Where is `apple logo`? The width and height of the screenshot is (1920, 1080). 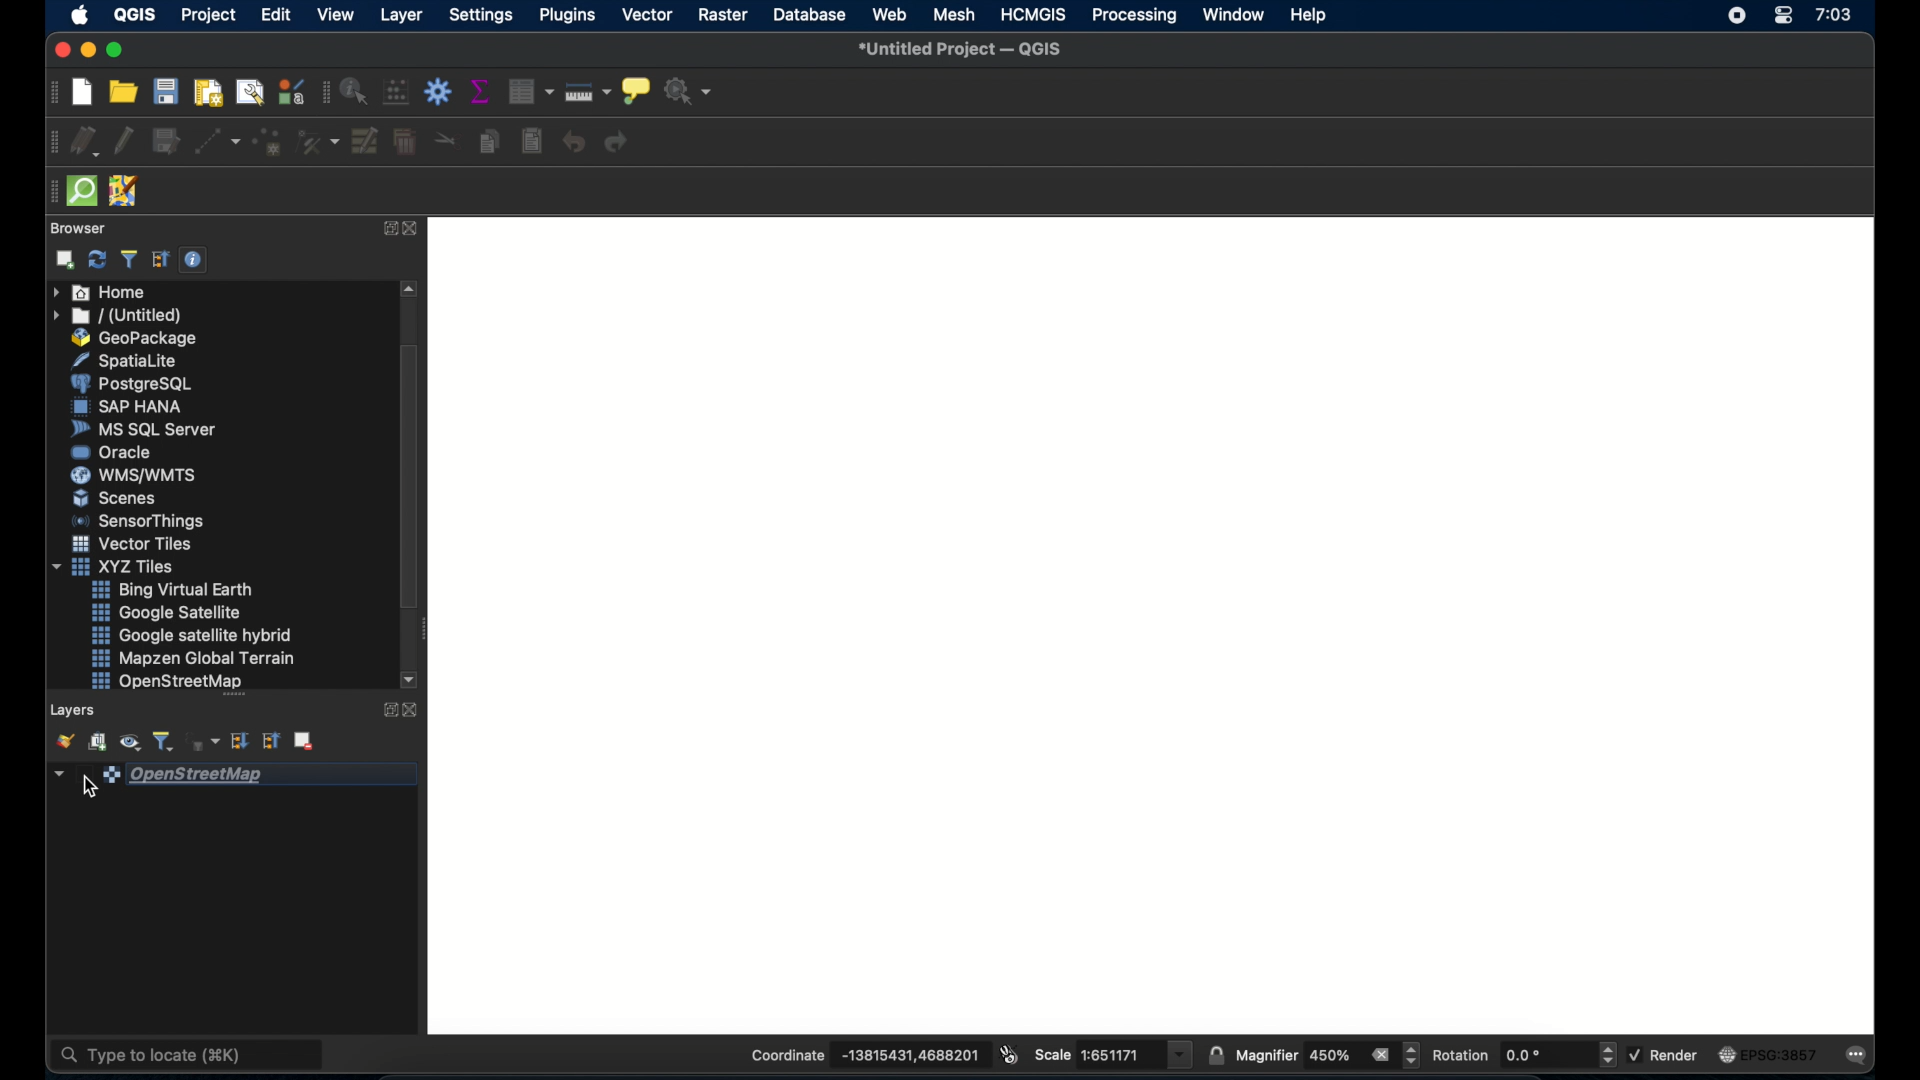 apple logo is located at coordinates (80, 16).